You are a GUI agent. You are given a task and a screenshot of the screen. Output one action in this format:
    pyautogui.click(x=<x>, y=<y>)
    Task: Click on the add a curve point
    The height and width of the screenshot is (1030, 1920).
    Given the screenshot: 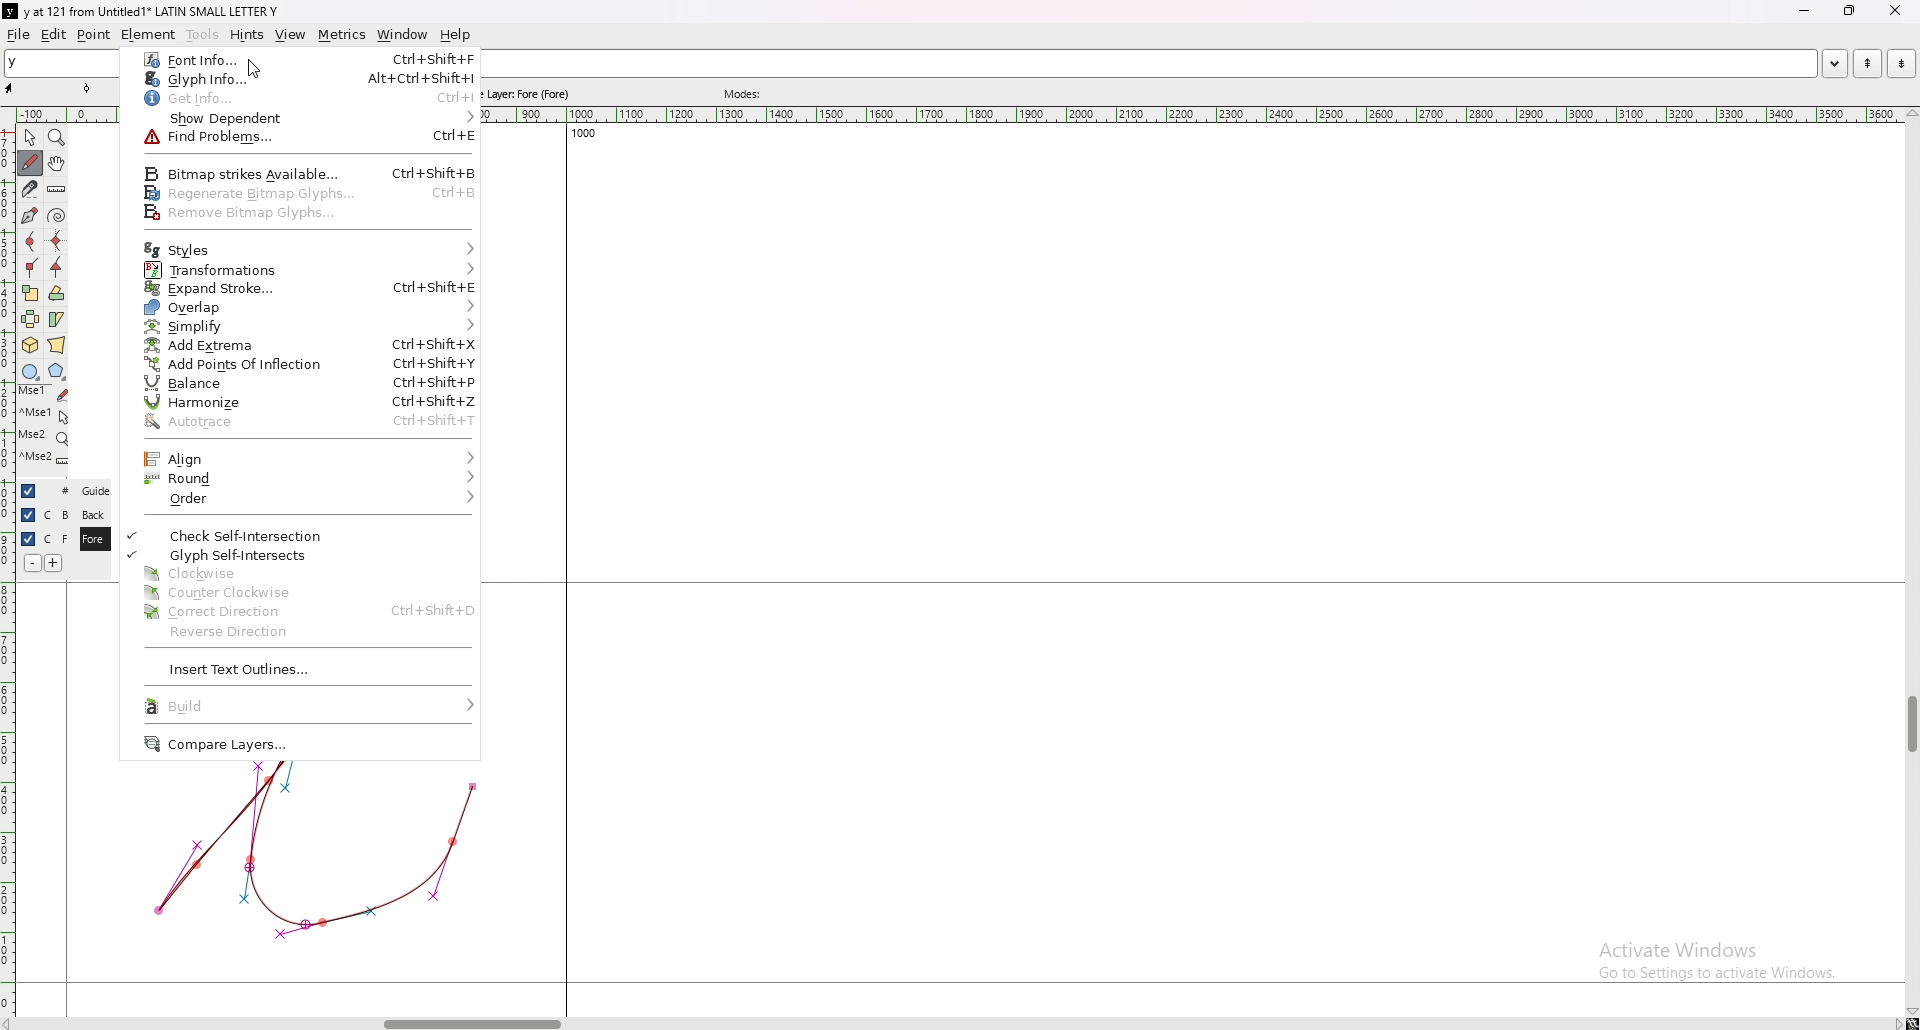 What is the action you would take?
    pyautogui.click(x=30, y=242)
    